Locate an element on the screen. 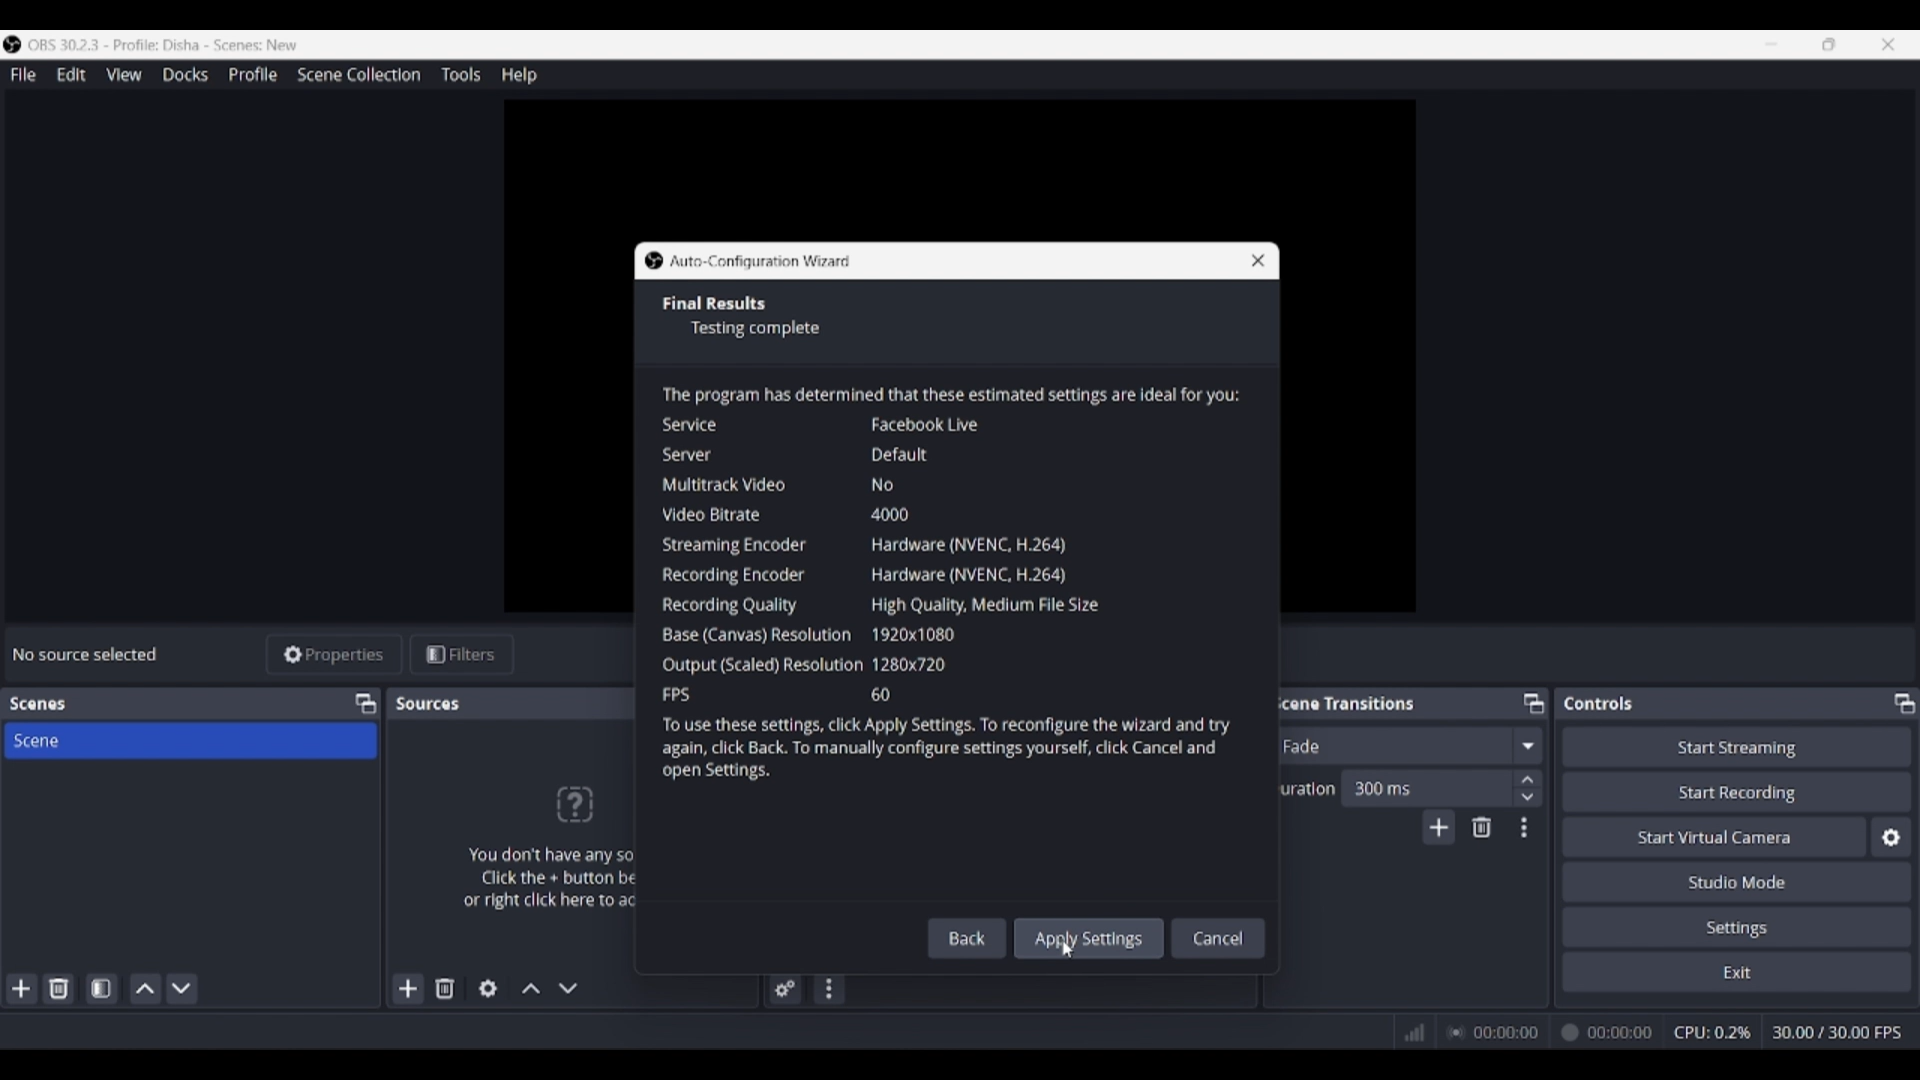 The image size is (1920, 1080). Profile menu, highlighted by cursor is located at coordinates (253, 75).